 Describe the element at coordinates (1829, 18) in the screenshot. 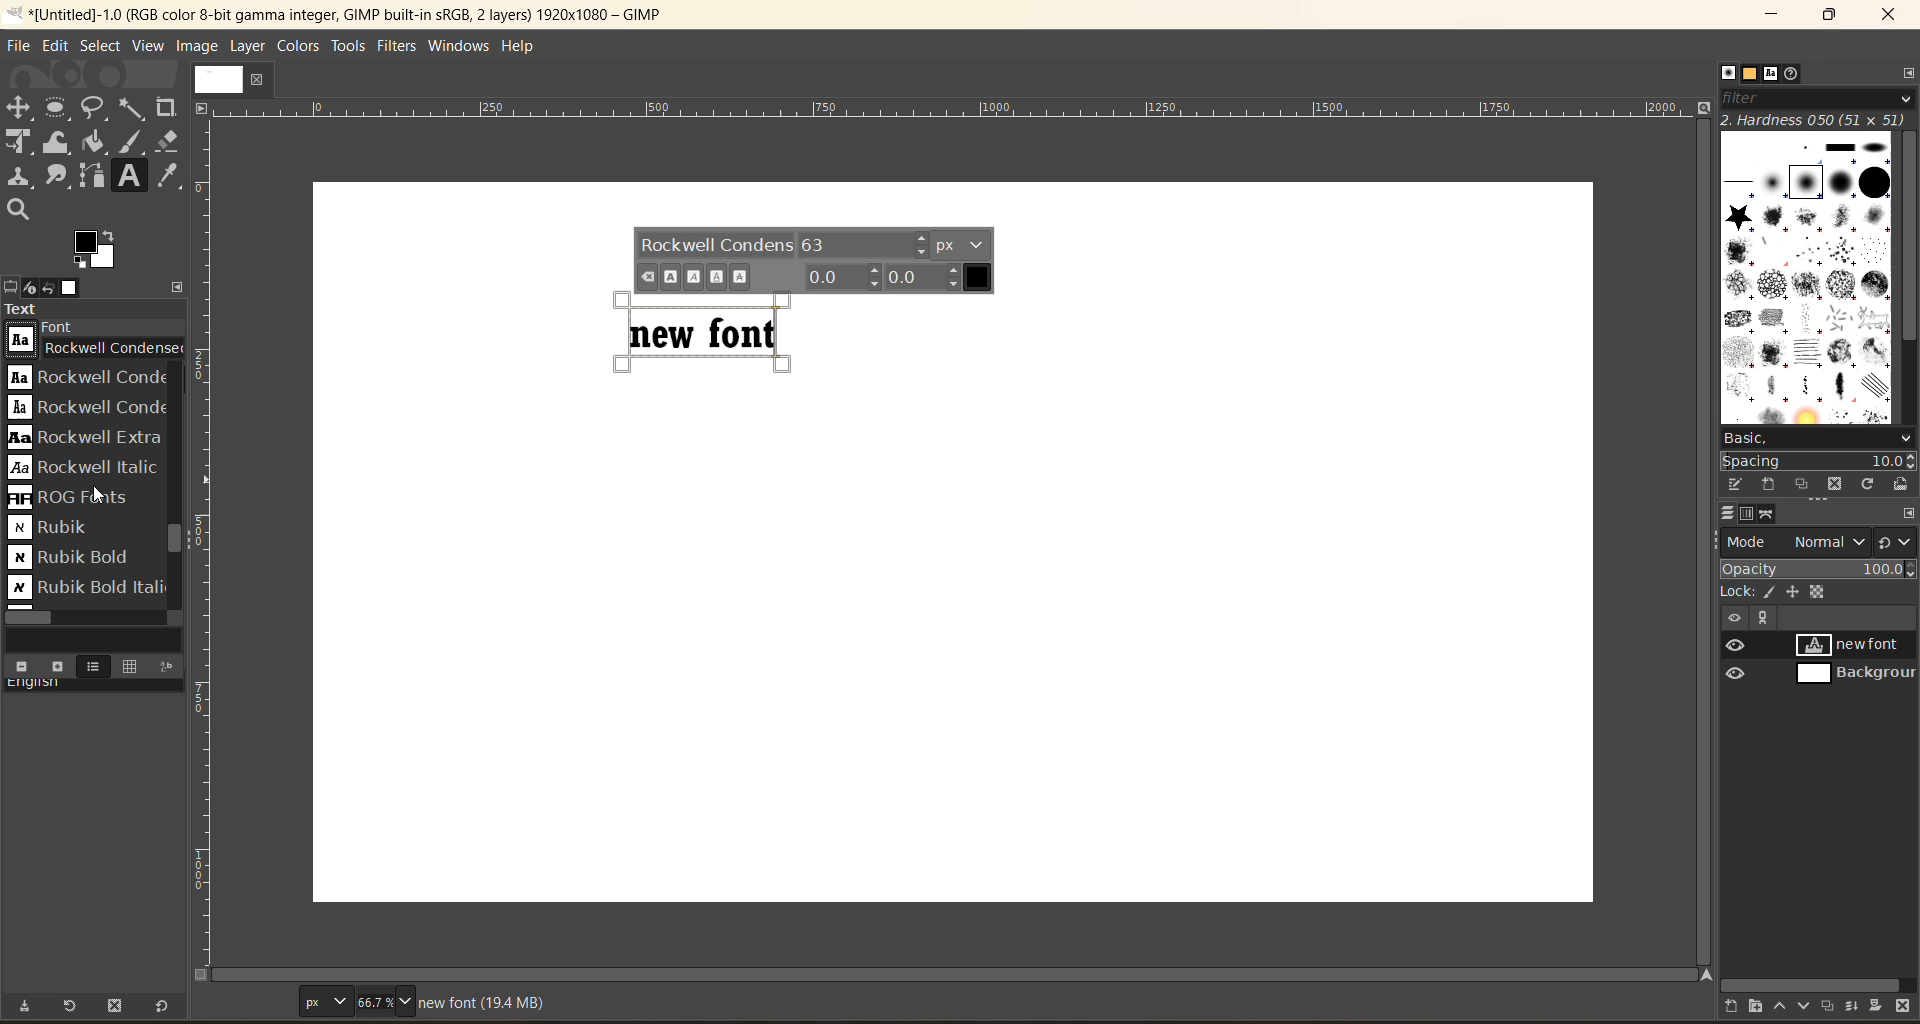

I see `maximize` at that location.